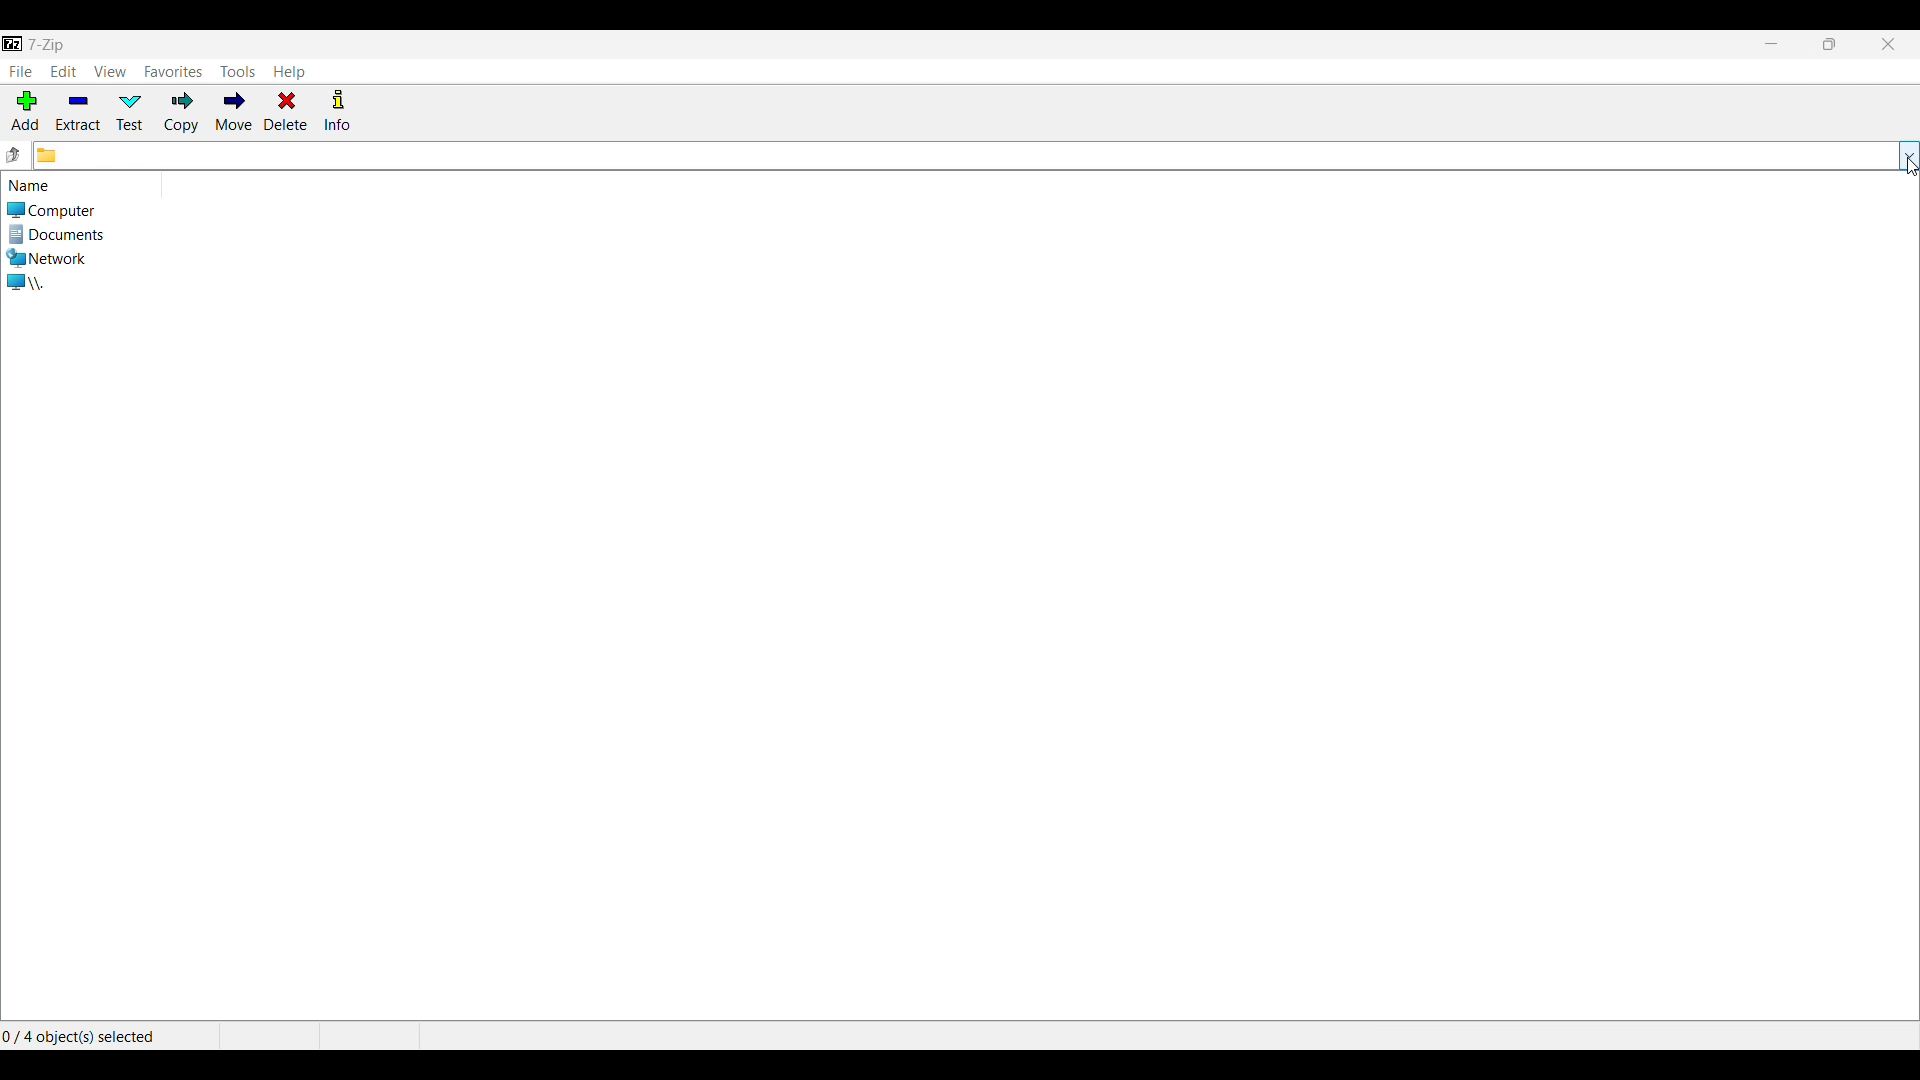 This screenshot has height=1080, width=1920. What do you see at coordinates (26, 111) in the screenshot?
I see `Add` at bounding box center [26, 111].